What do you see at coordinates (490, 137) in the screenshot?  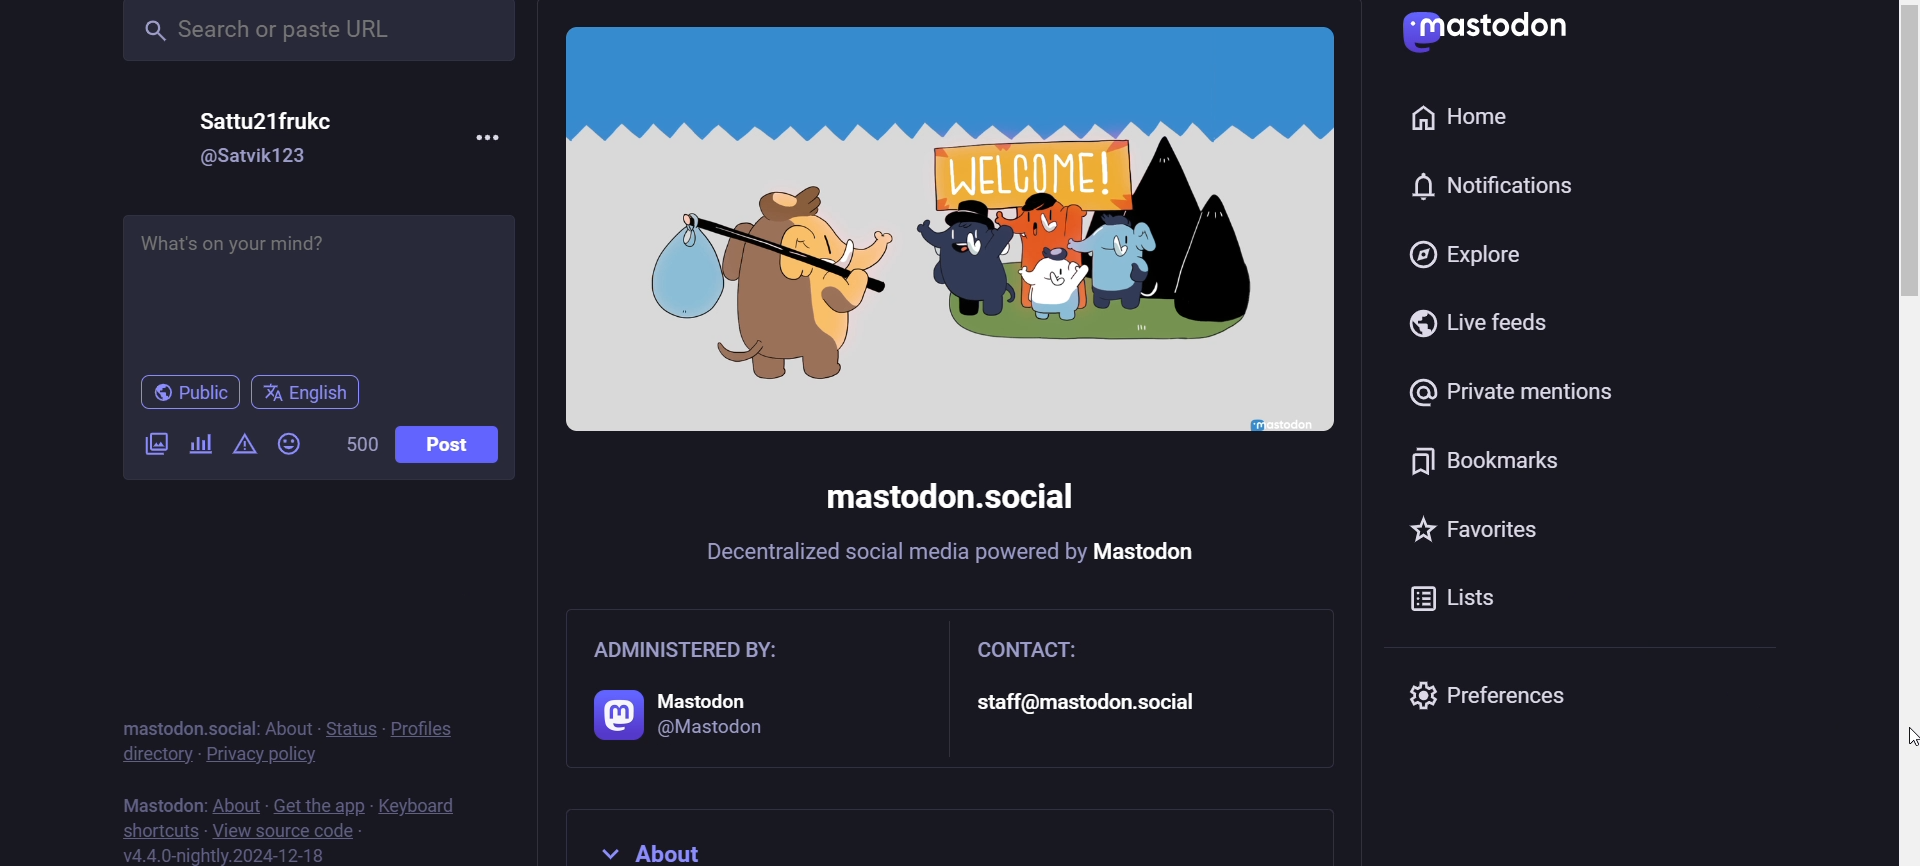 I see `more` at bounding box center [490, 137].